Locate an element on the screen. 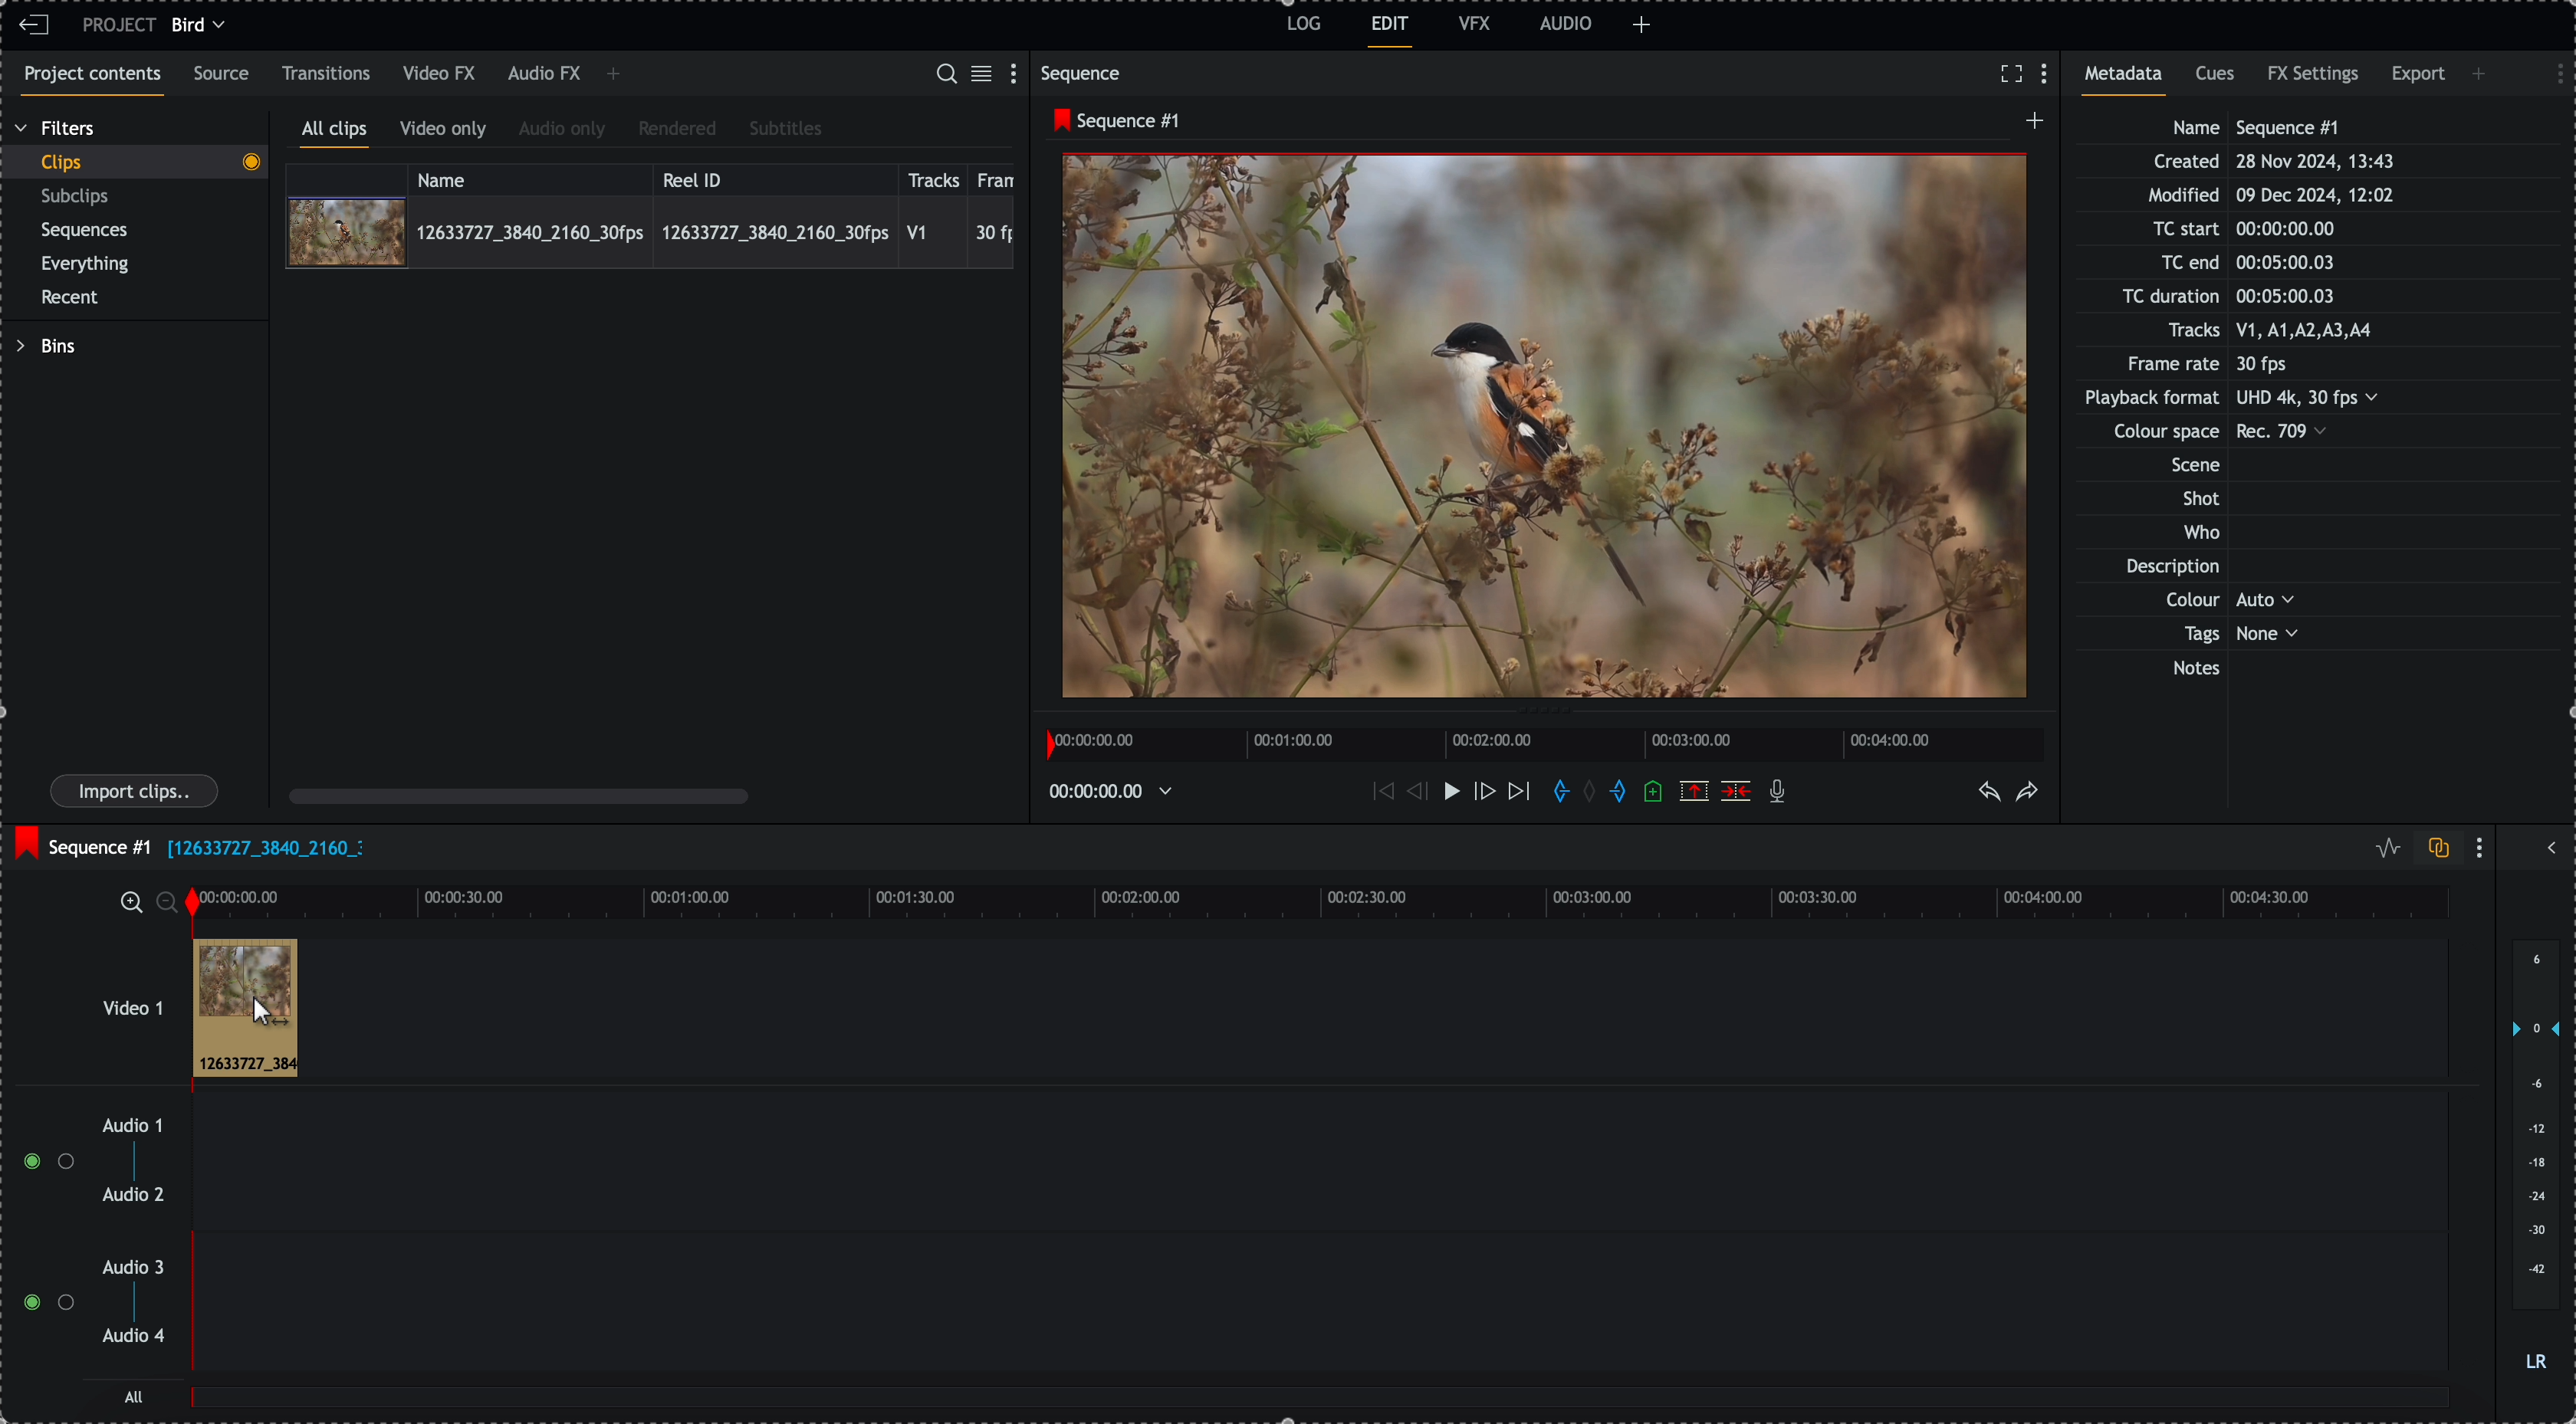 The height and width of the screenshot is (1424, 2576). show settings menu is located at coordinates (2484, 847).